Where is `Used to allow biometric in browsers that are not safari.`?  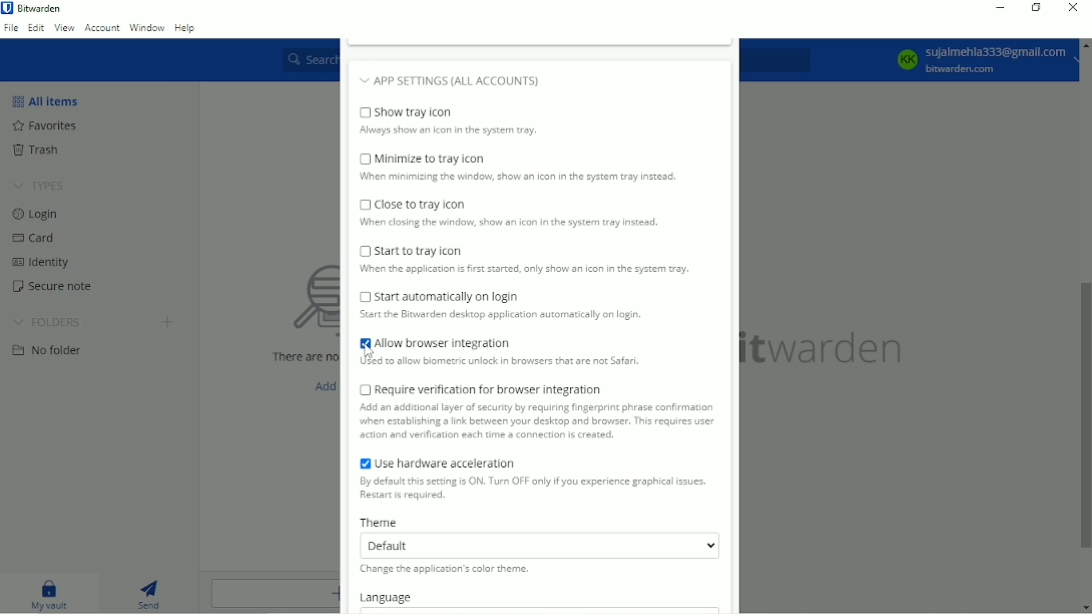
Used to allow biometric in browsers that are not safari. is located at coordinates (505, 363).